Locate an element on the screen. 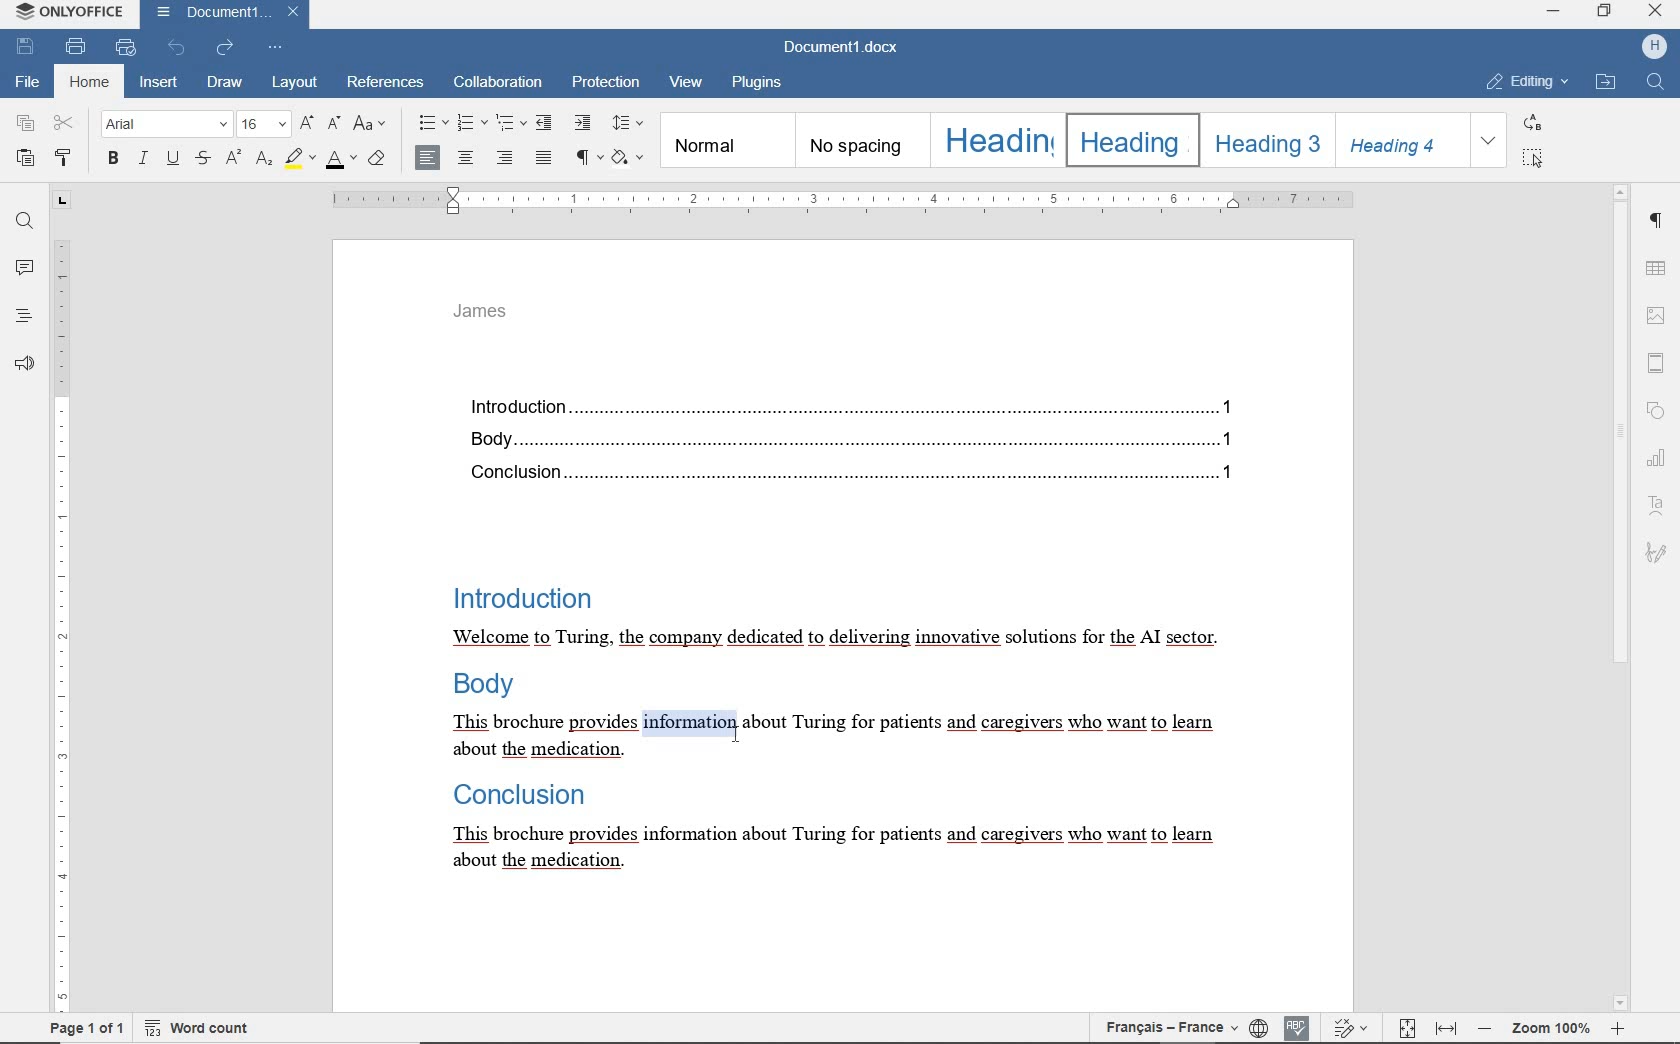  NORMAL is located at coordinates (725, 141).